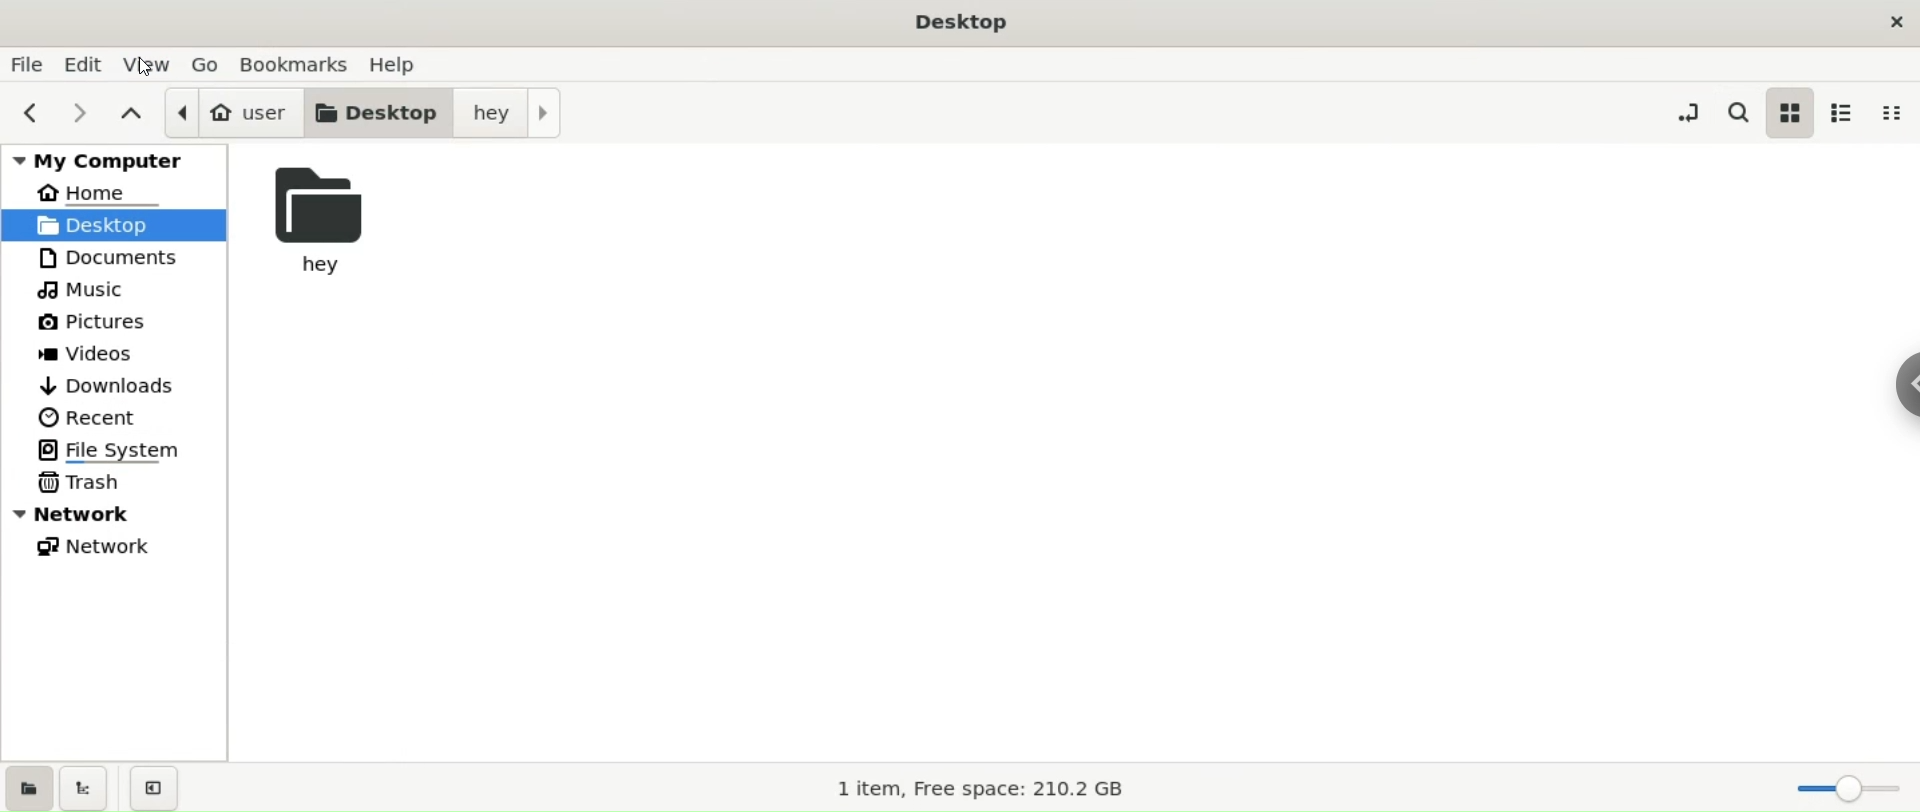 This screenshot has width=1920, height=812. What do you see at coordinates (127, 448) in the screenshot?
I see `file system` at bounding box center [127, 448].